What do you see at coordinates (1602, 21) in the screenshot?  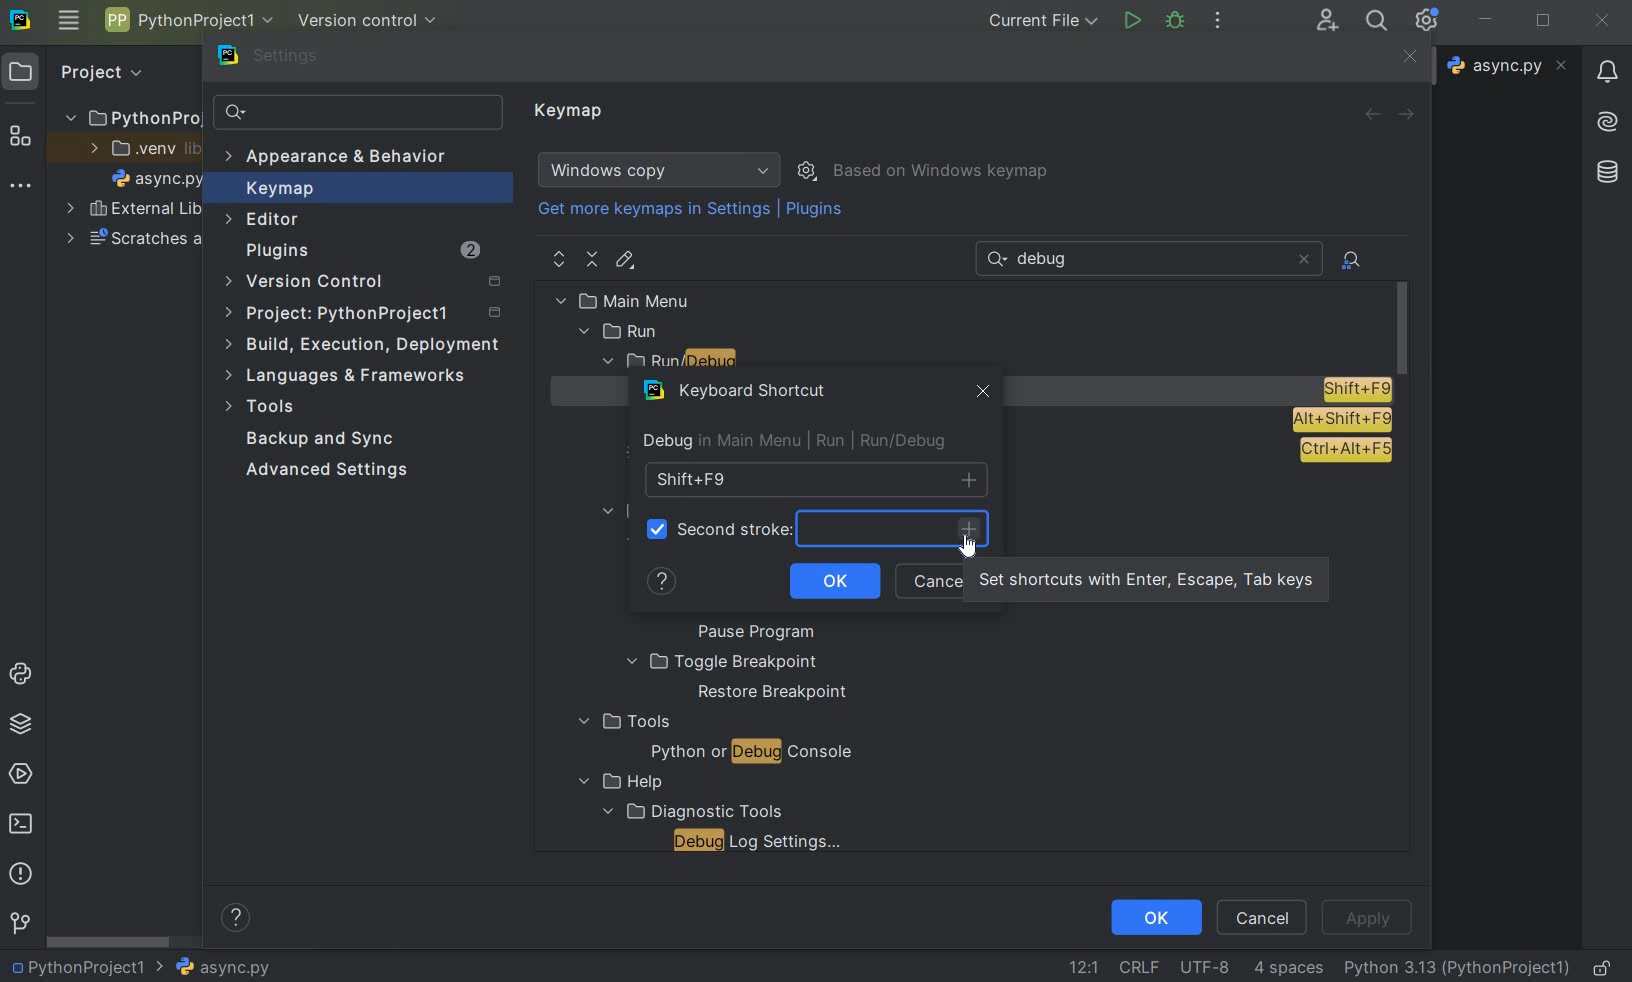 I see `close` at bounding box center [1602, 21].